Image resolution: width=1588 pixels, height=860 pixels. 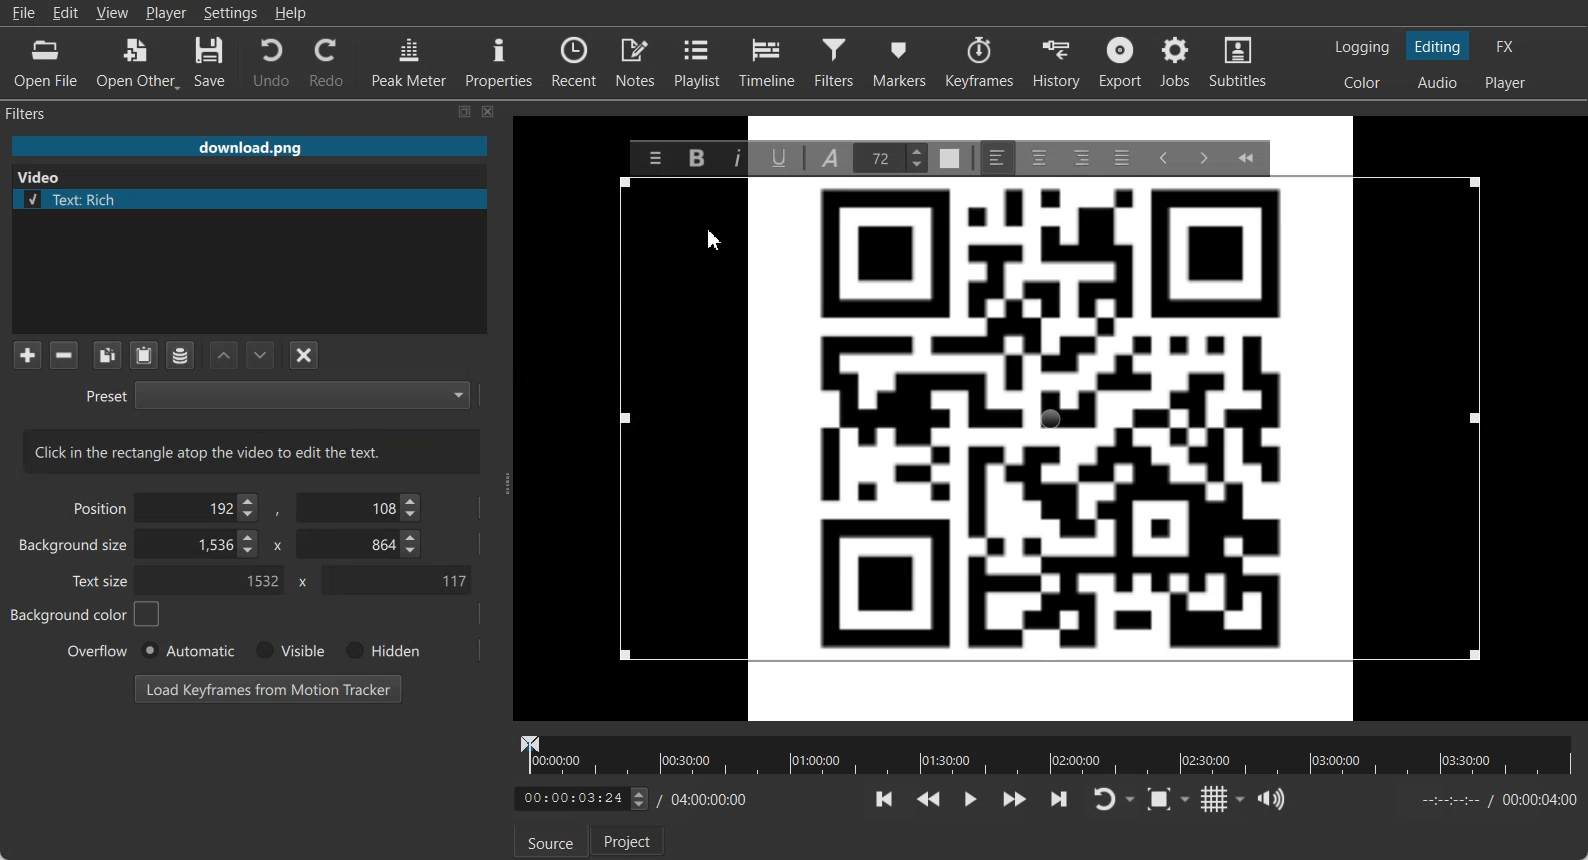 I want to click on Player, so click(x=167, y=13).